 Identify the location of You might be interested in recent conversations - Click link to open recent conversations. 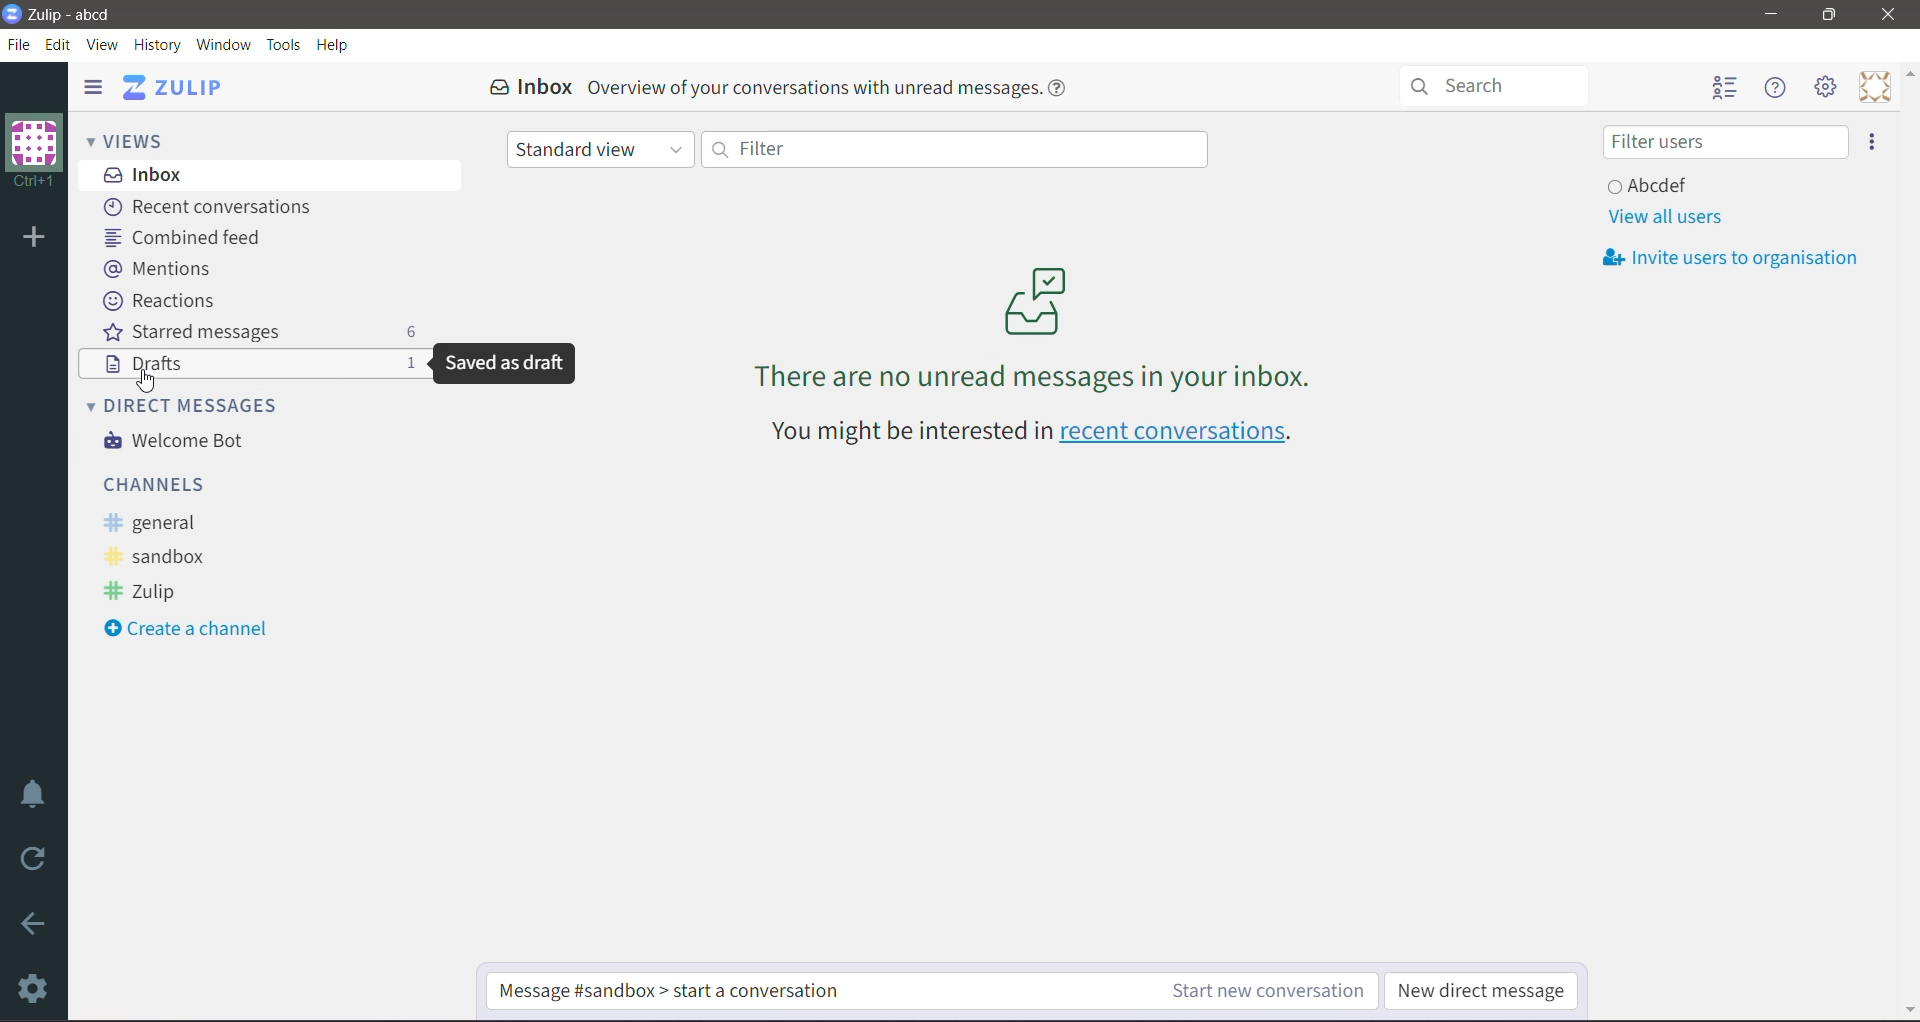
(1037, 434).